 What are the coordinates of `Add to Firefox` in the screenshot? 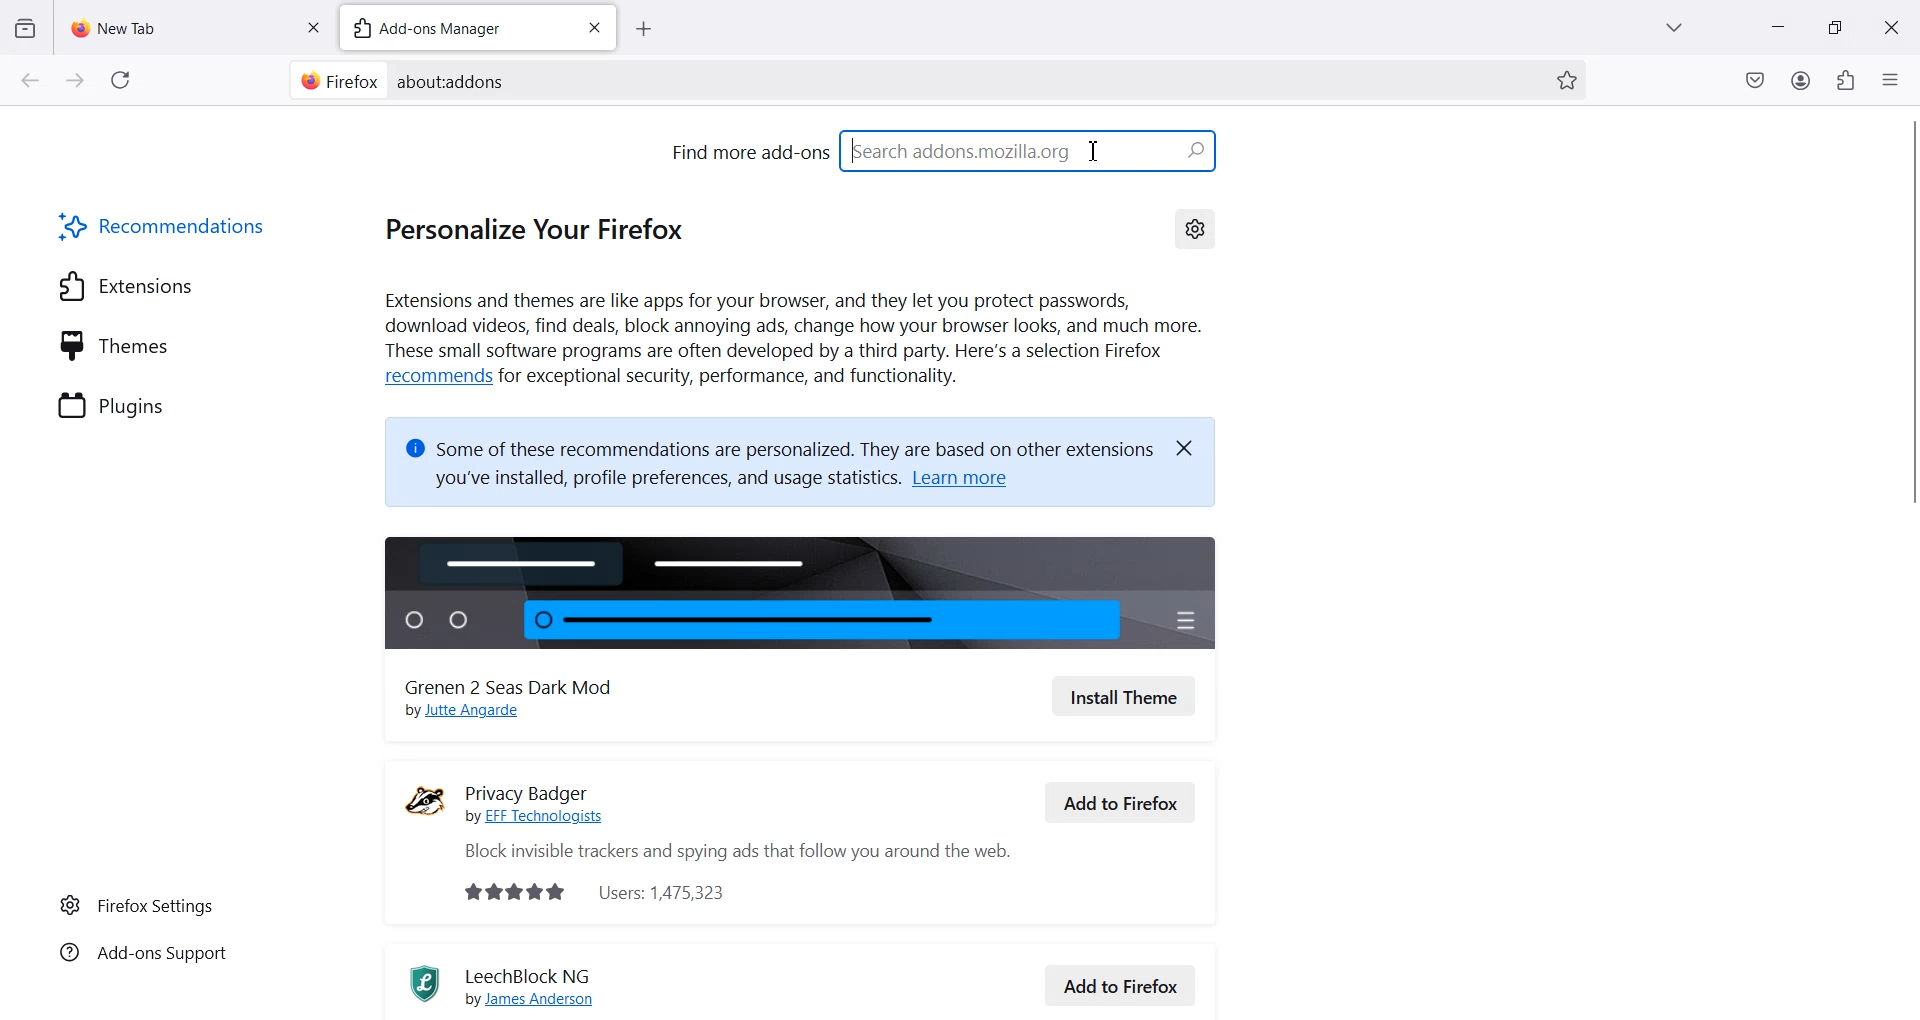 It's located at (1121, 802).